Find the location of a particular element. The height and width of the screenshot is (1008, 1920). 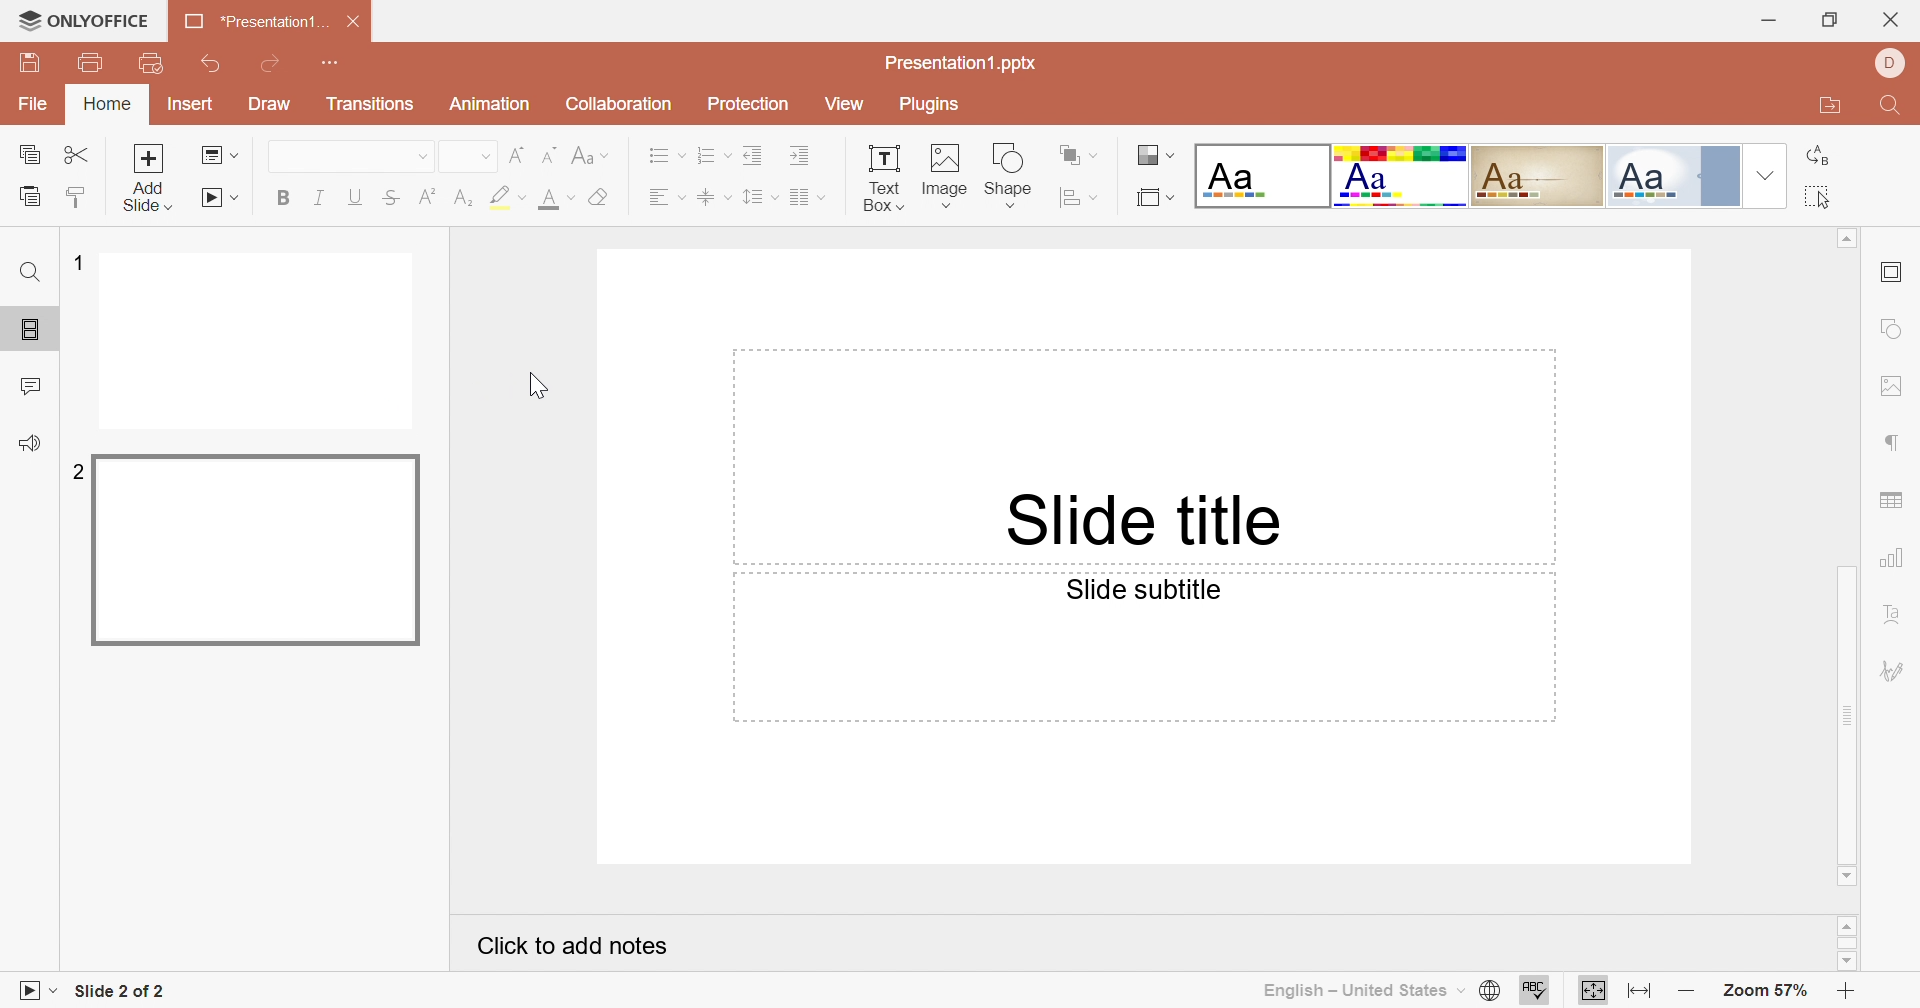

Quick Print is located at coordinates (153, 64).